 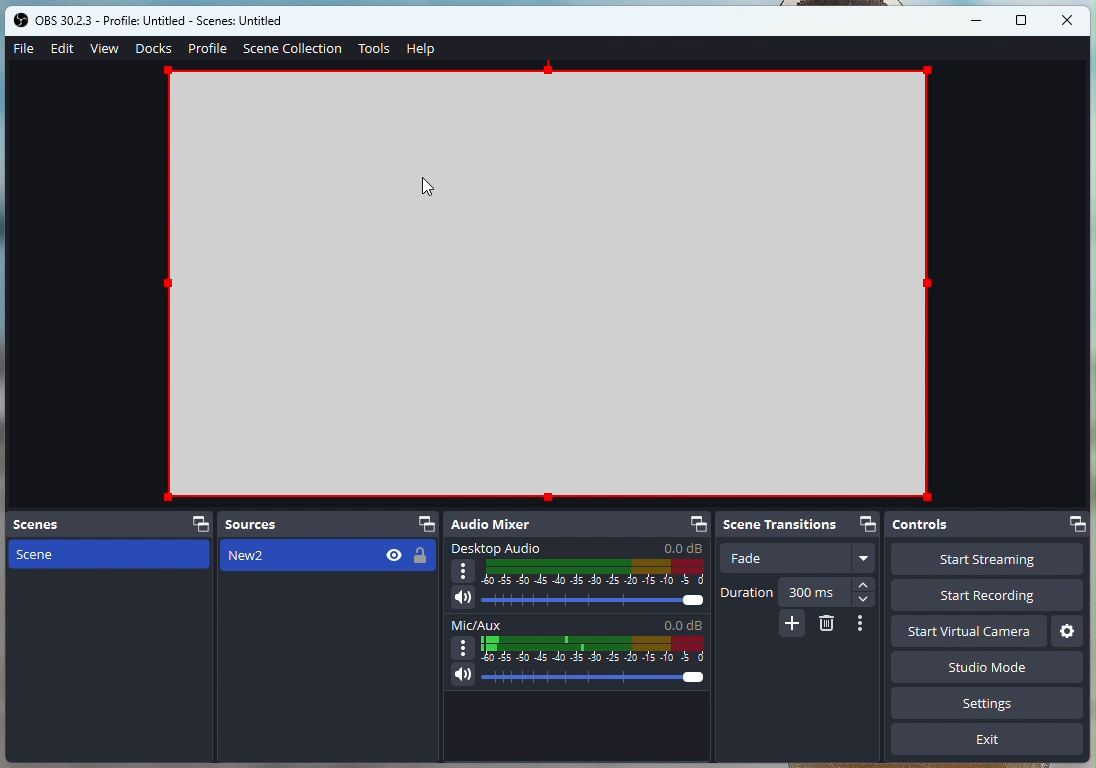 I want to click on Start recording, so click(x=993, y=597).